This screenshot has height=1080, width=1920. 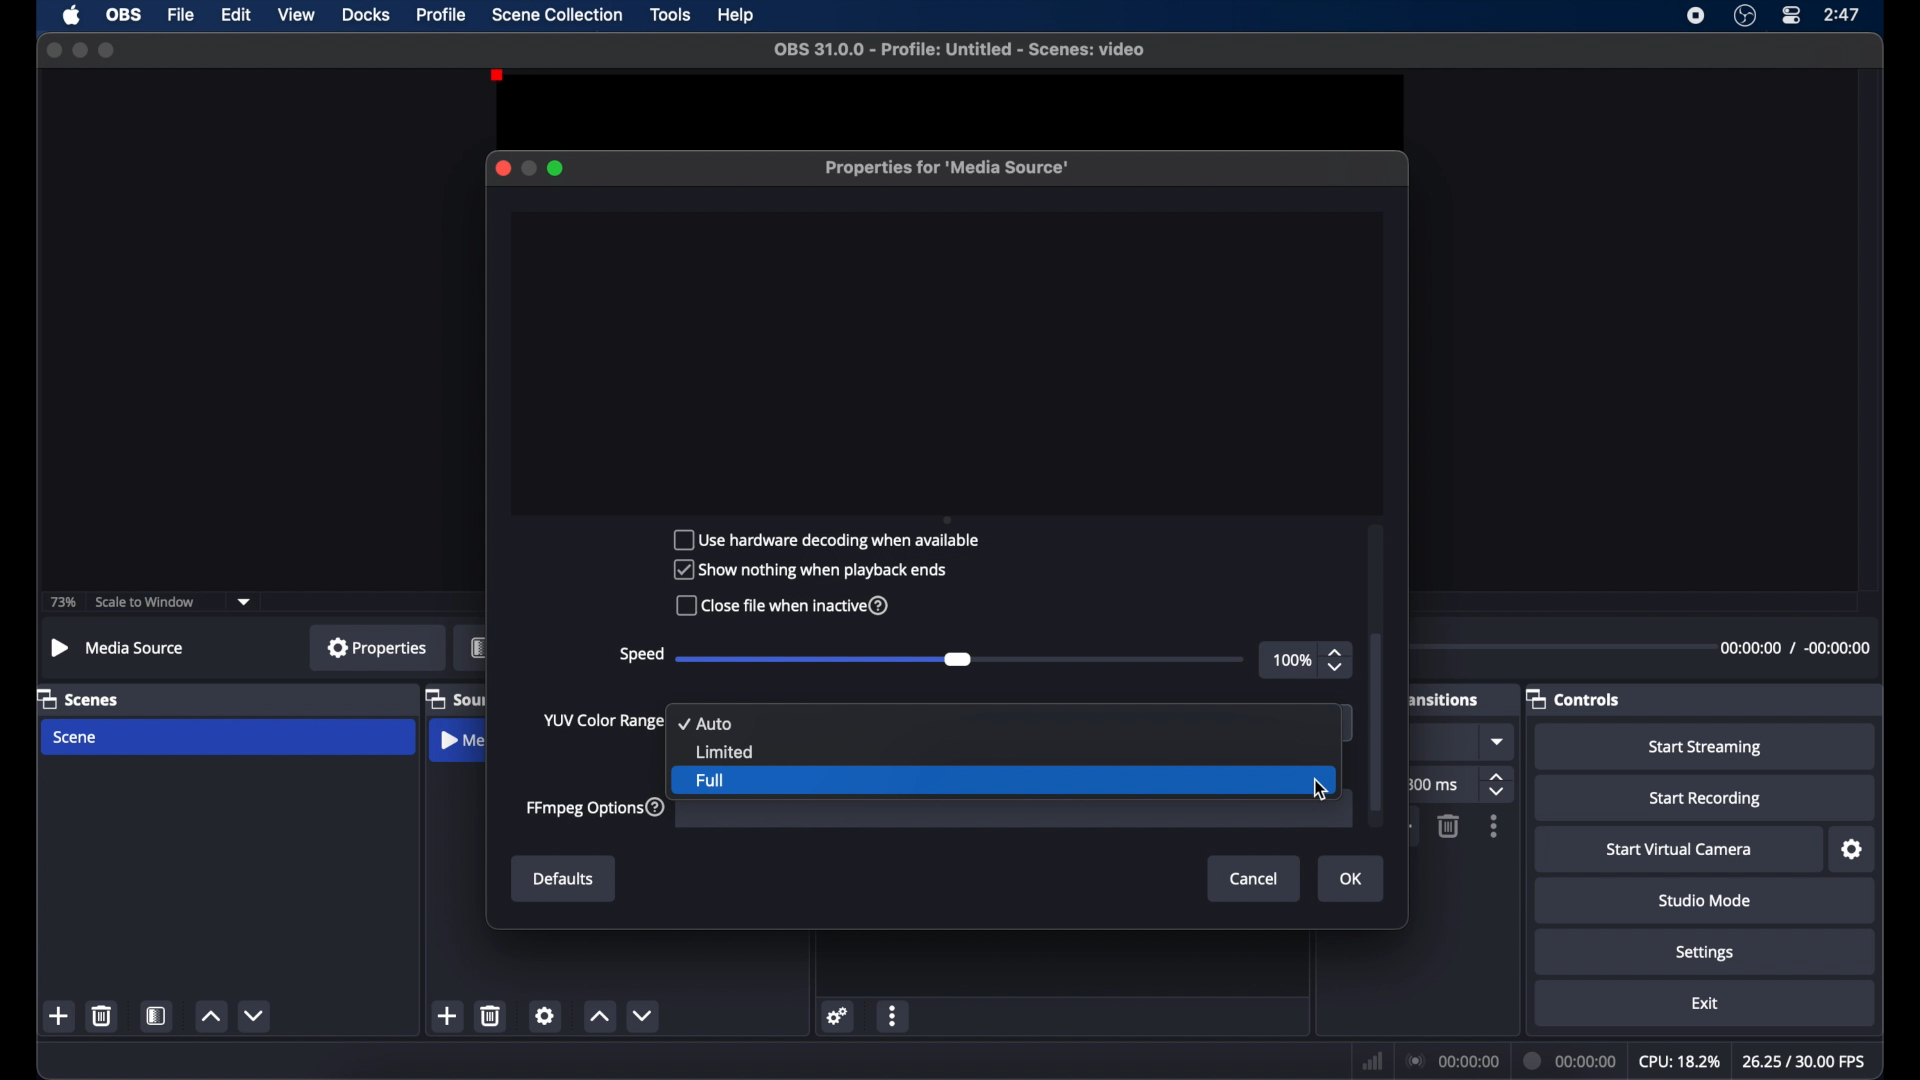 I want to click on add, so click(x=446, y=1015).